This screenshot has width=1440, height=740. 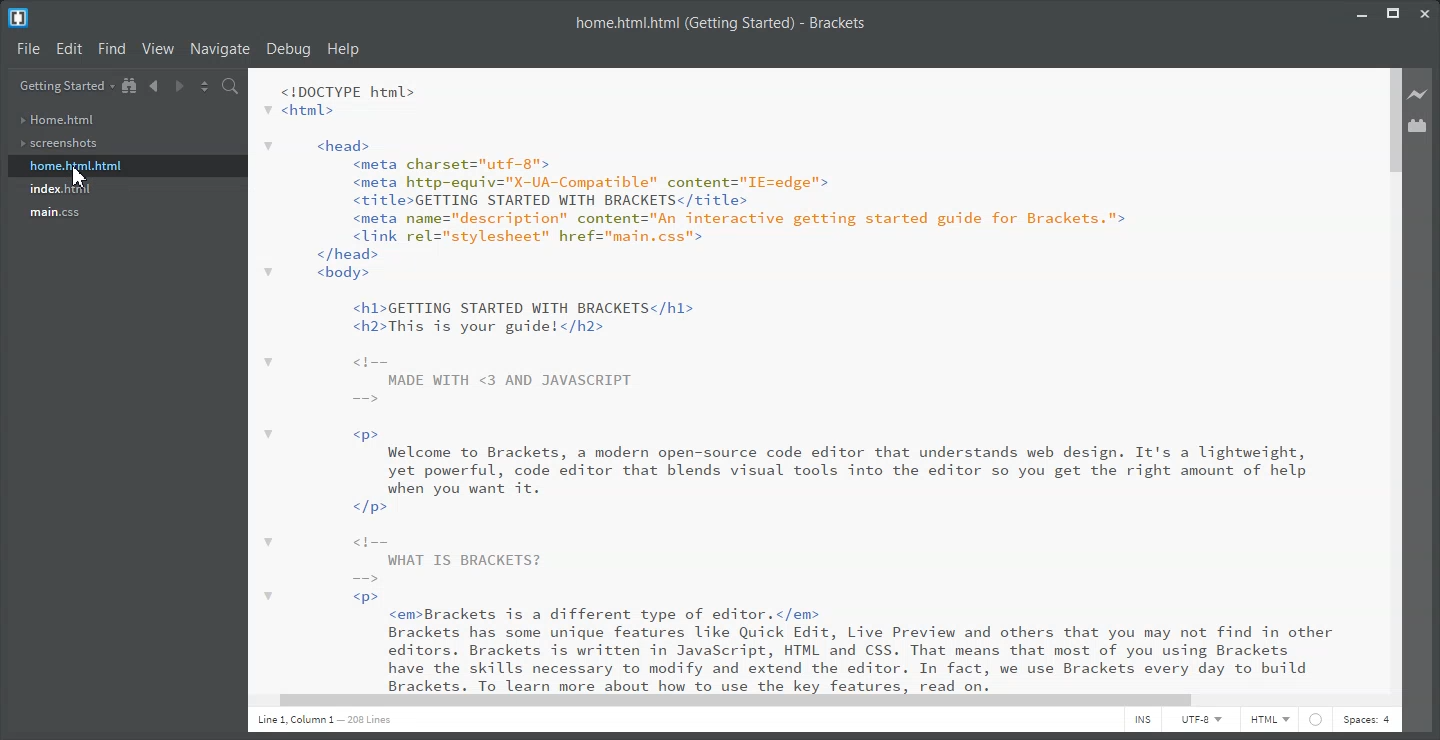 I want to click on Help, so click(x=344, y=49).